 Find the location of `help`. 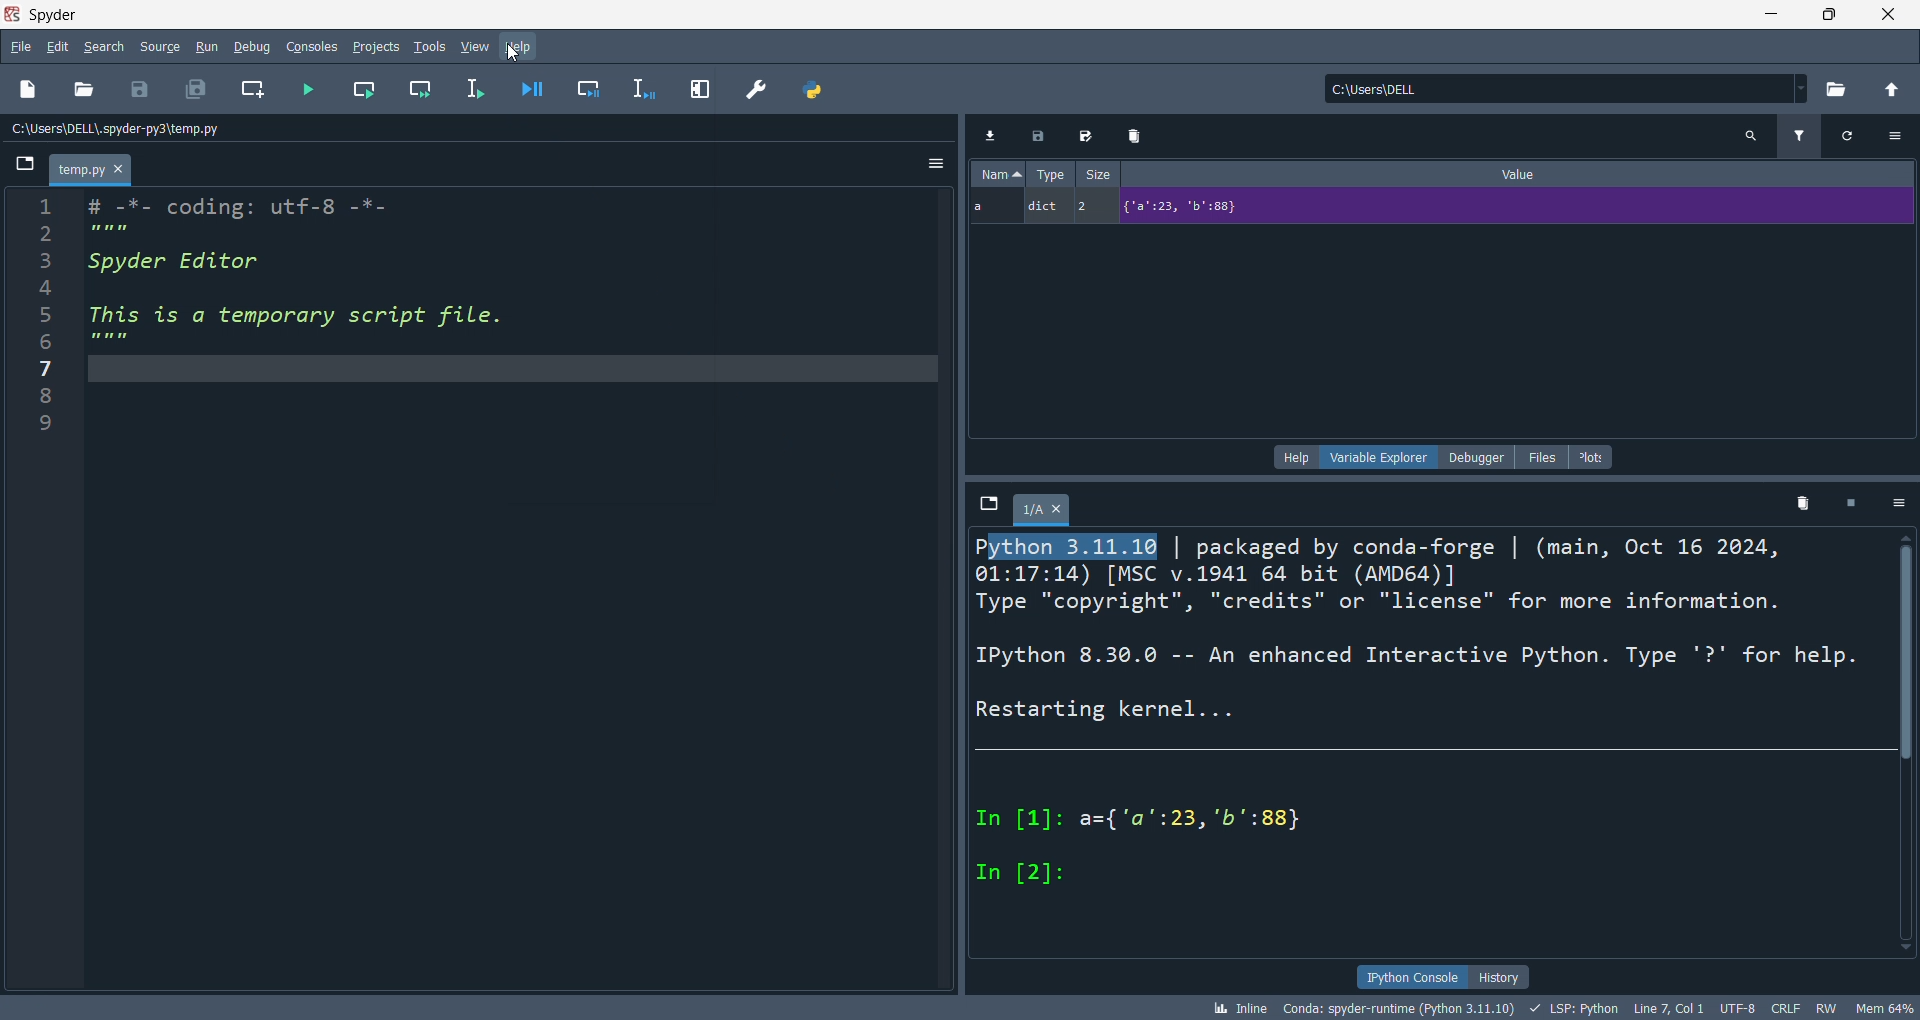

help is located at coordinates (520, 47).